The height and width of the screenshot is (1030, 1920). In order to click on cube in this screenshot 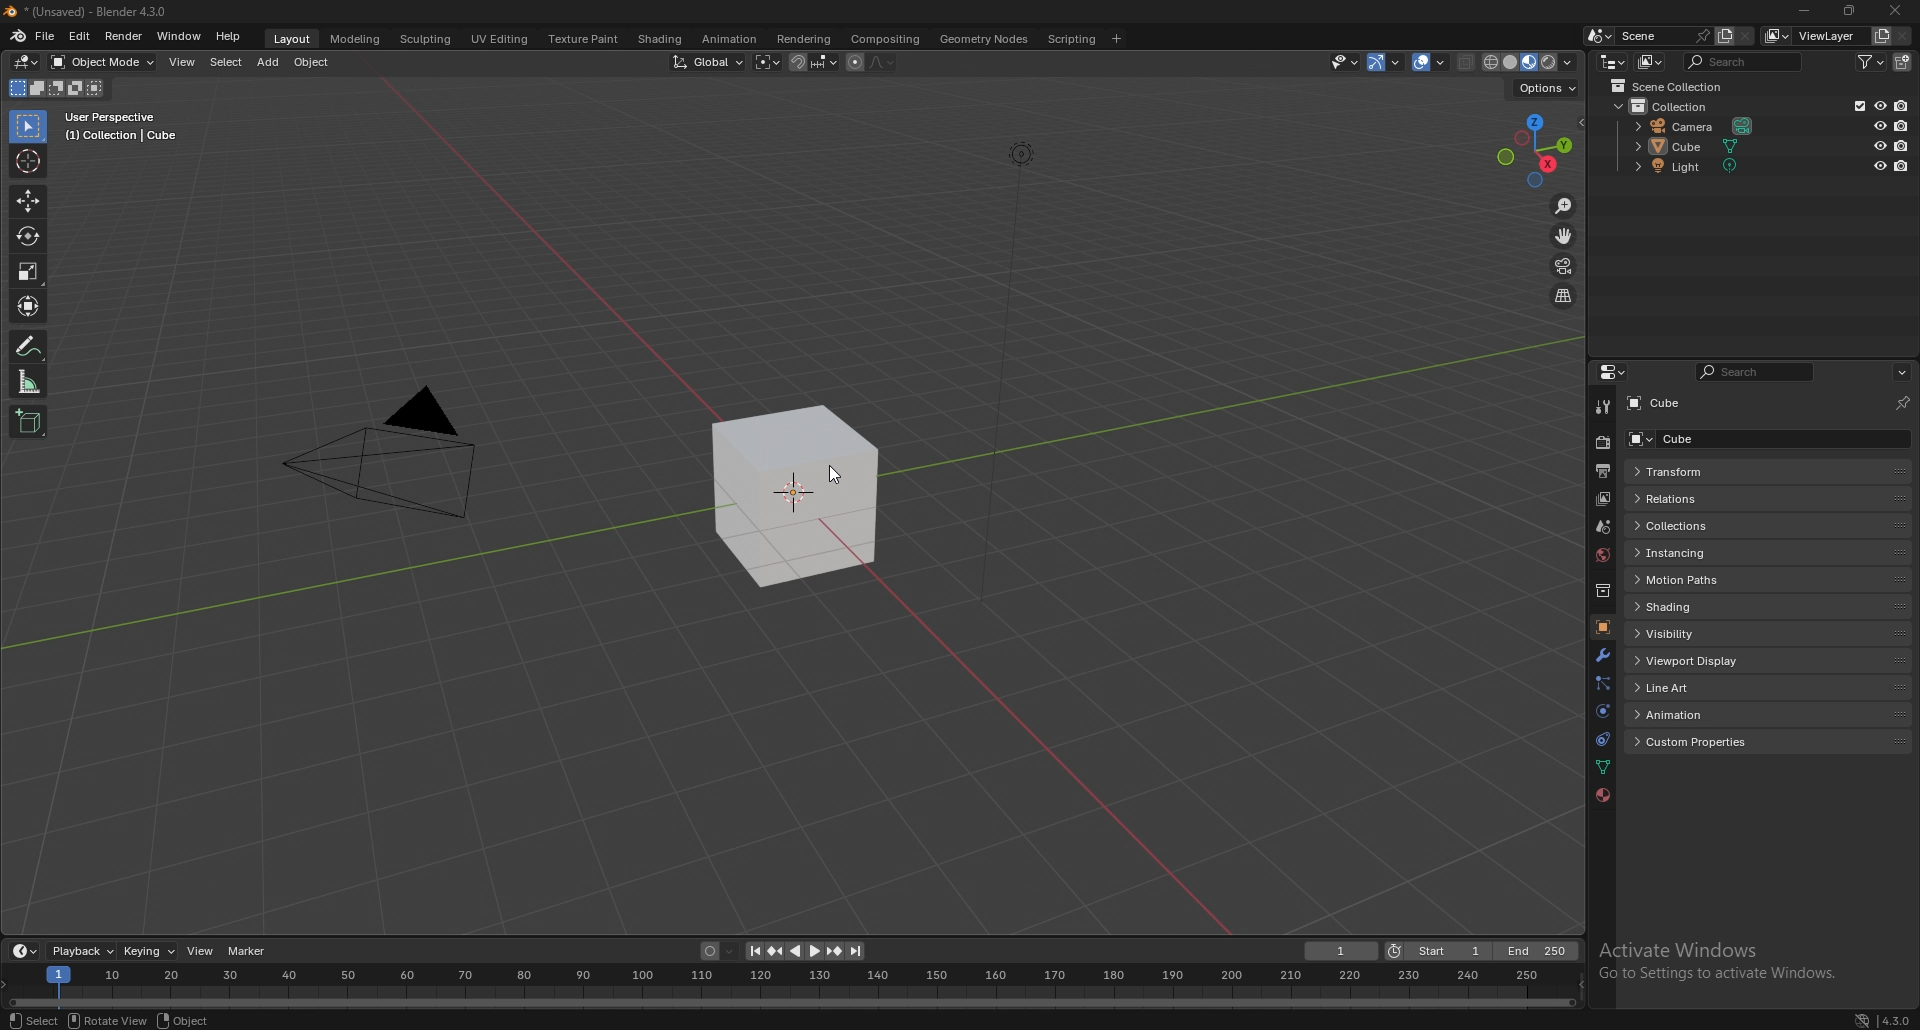, I will do `click(1692, 145)`.